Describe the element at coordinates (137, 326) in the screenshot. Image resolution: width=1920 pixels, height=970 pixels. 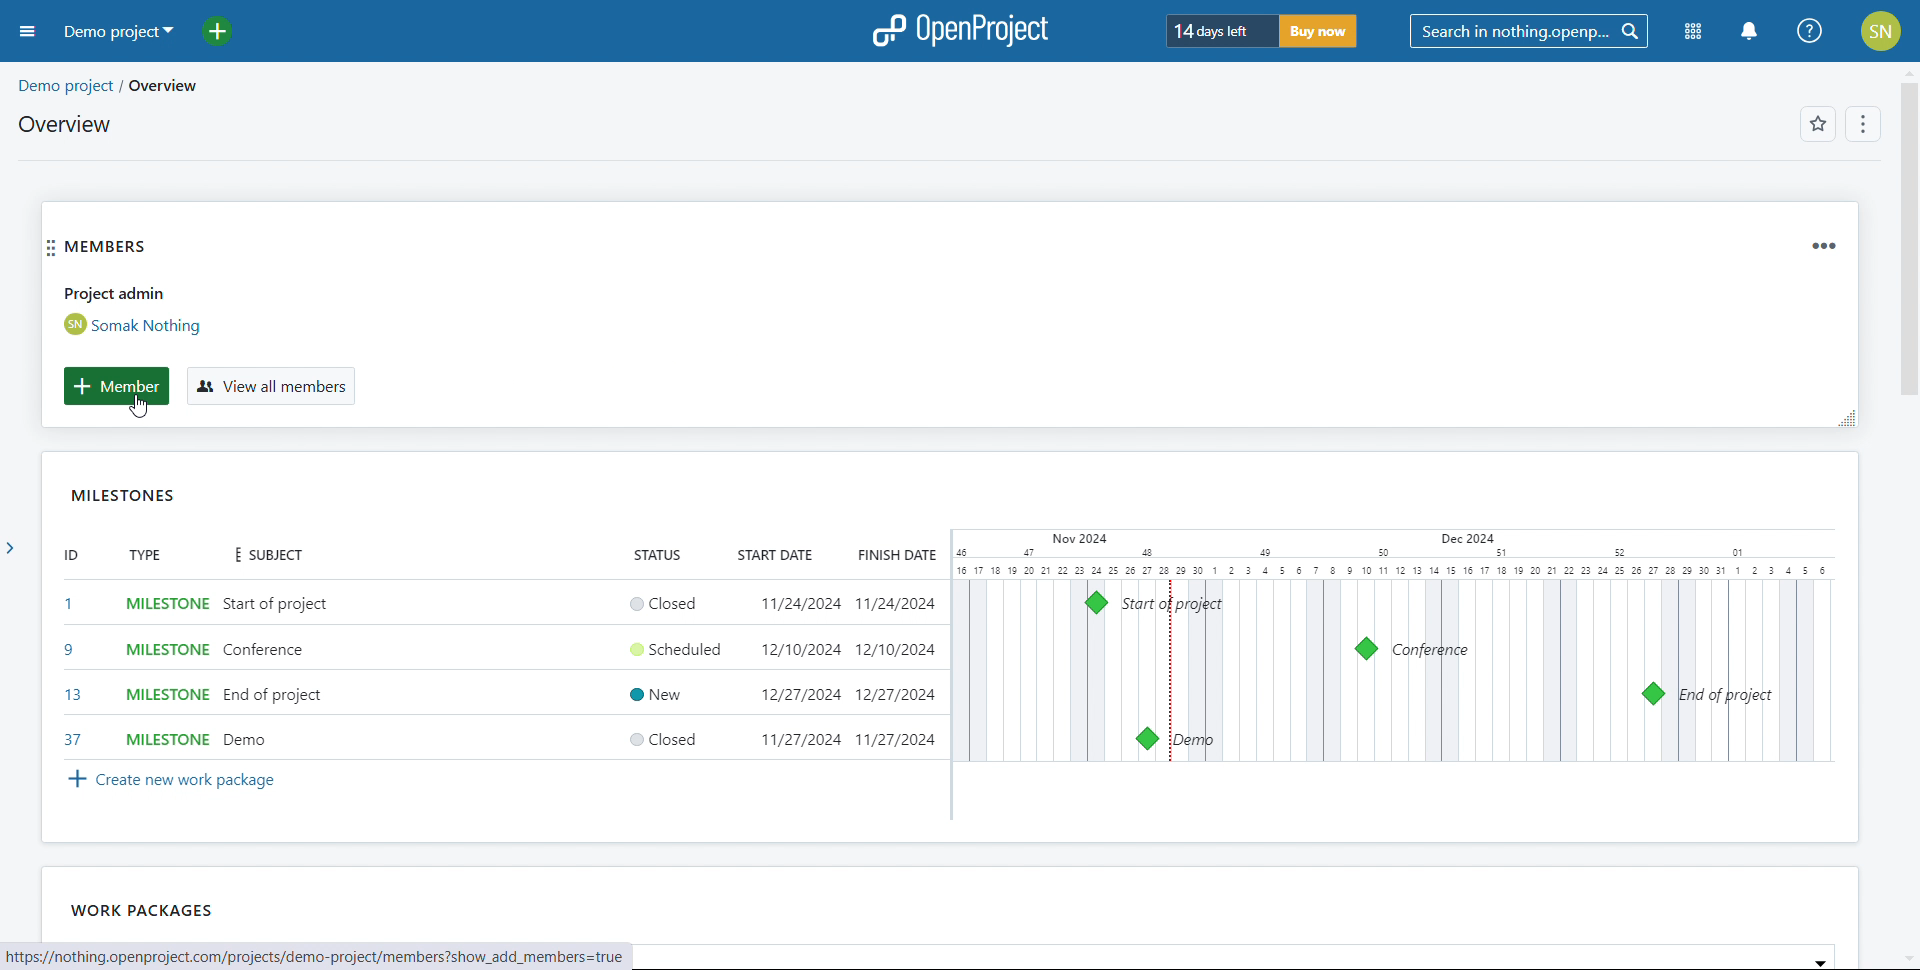
I see `admin account` at that location.